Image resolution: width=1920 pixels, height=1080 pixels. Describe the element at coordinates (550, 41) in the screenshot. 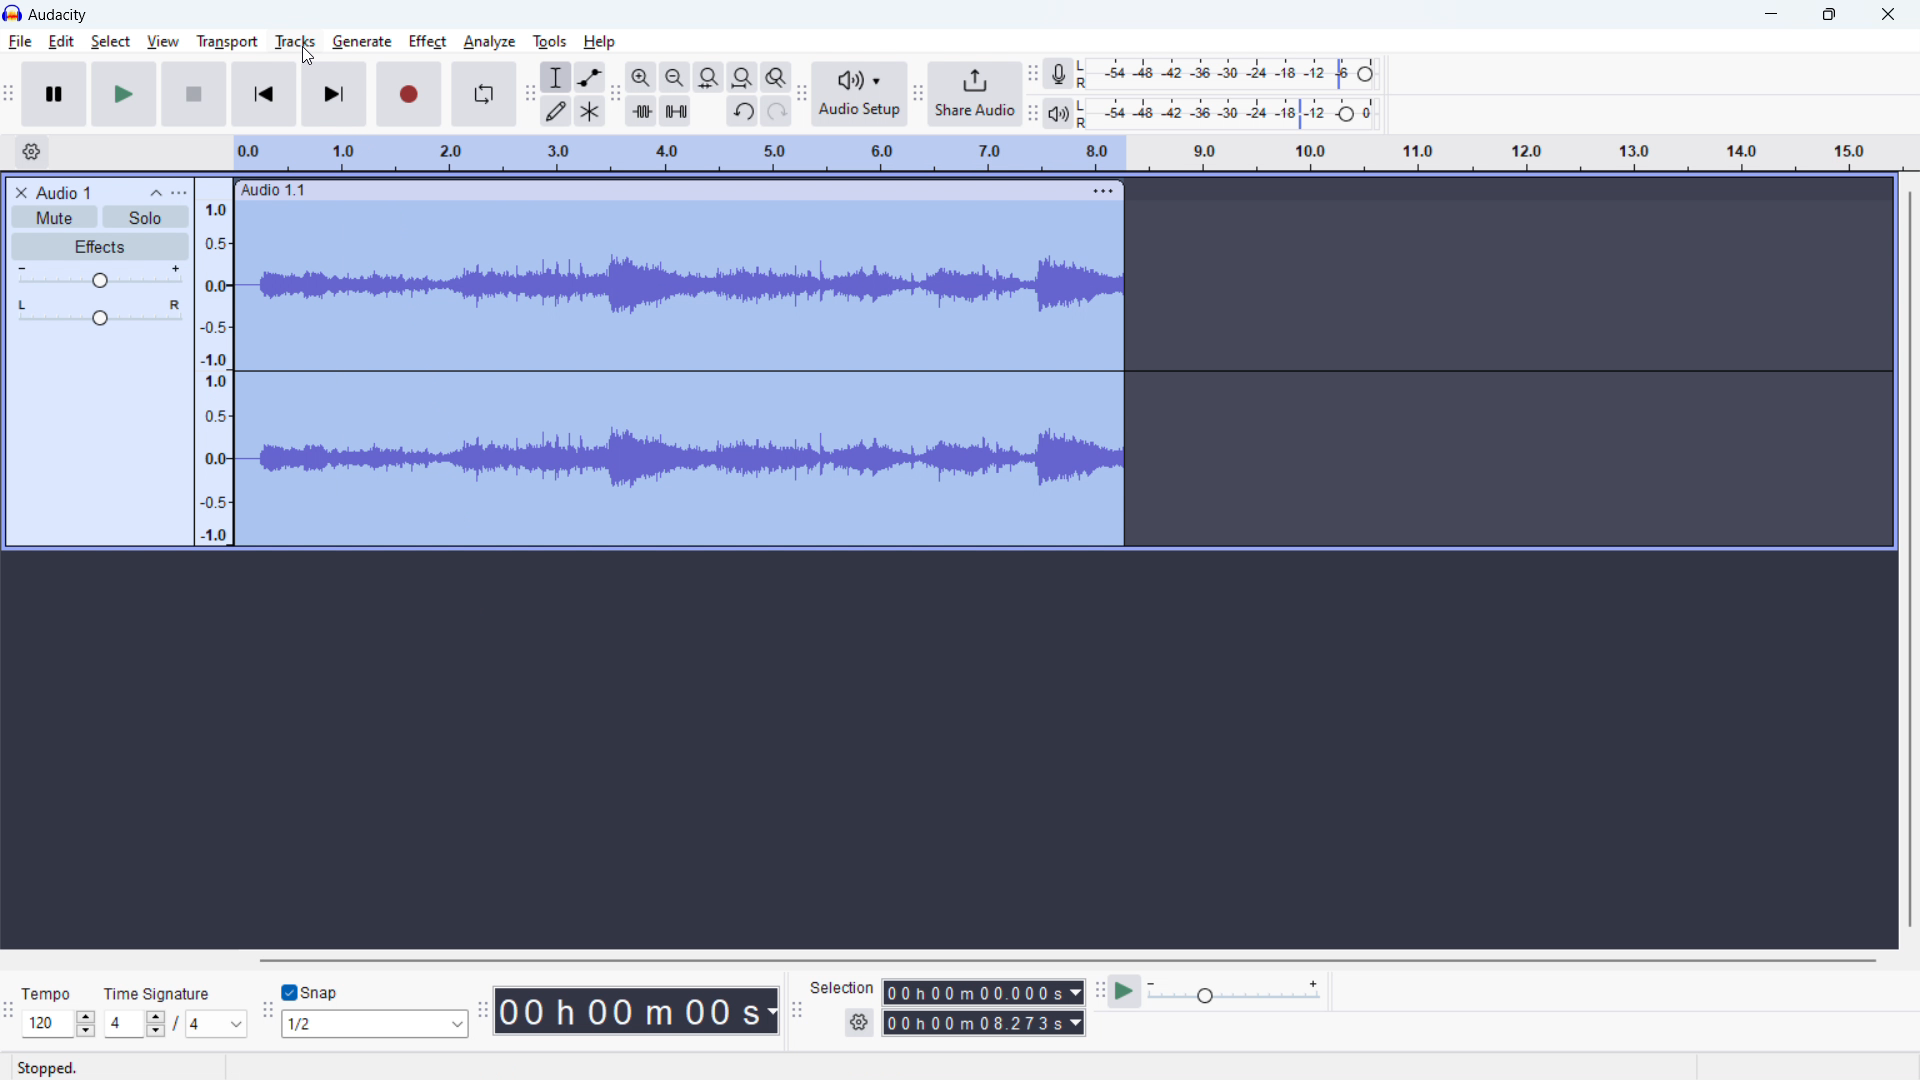

I see `tools` at that location.